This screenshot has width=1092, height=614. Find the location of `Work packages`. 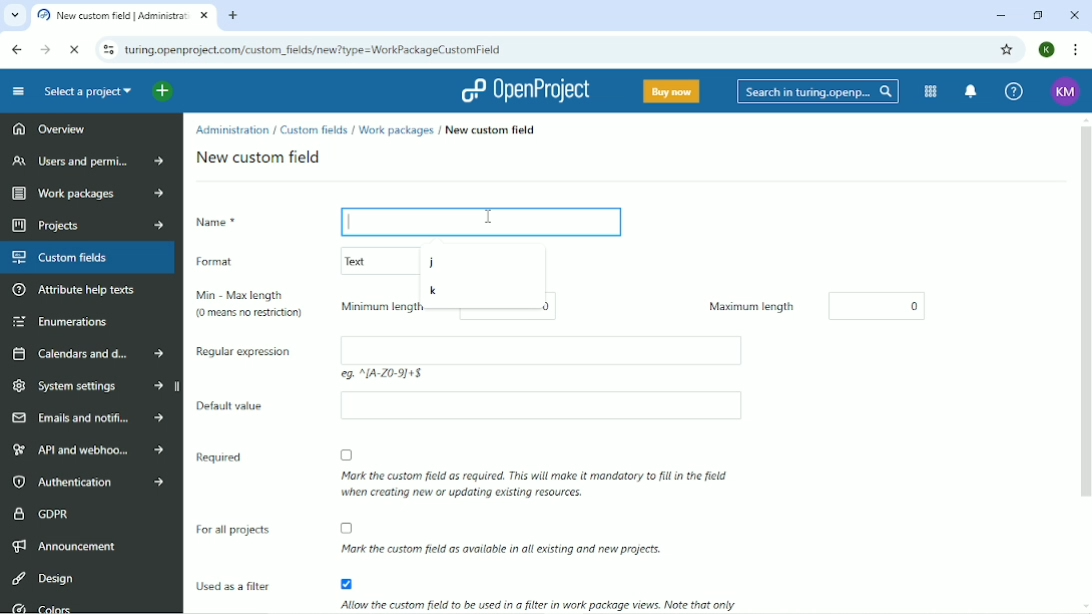

Work packages is located at coordinates (85, 195).